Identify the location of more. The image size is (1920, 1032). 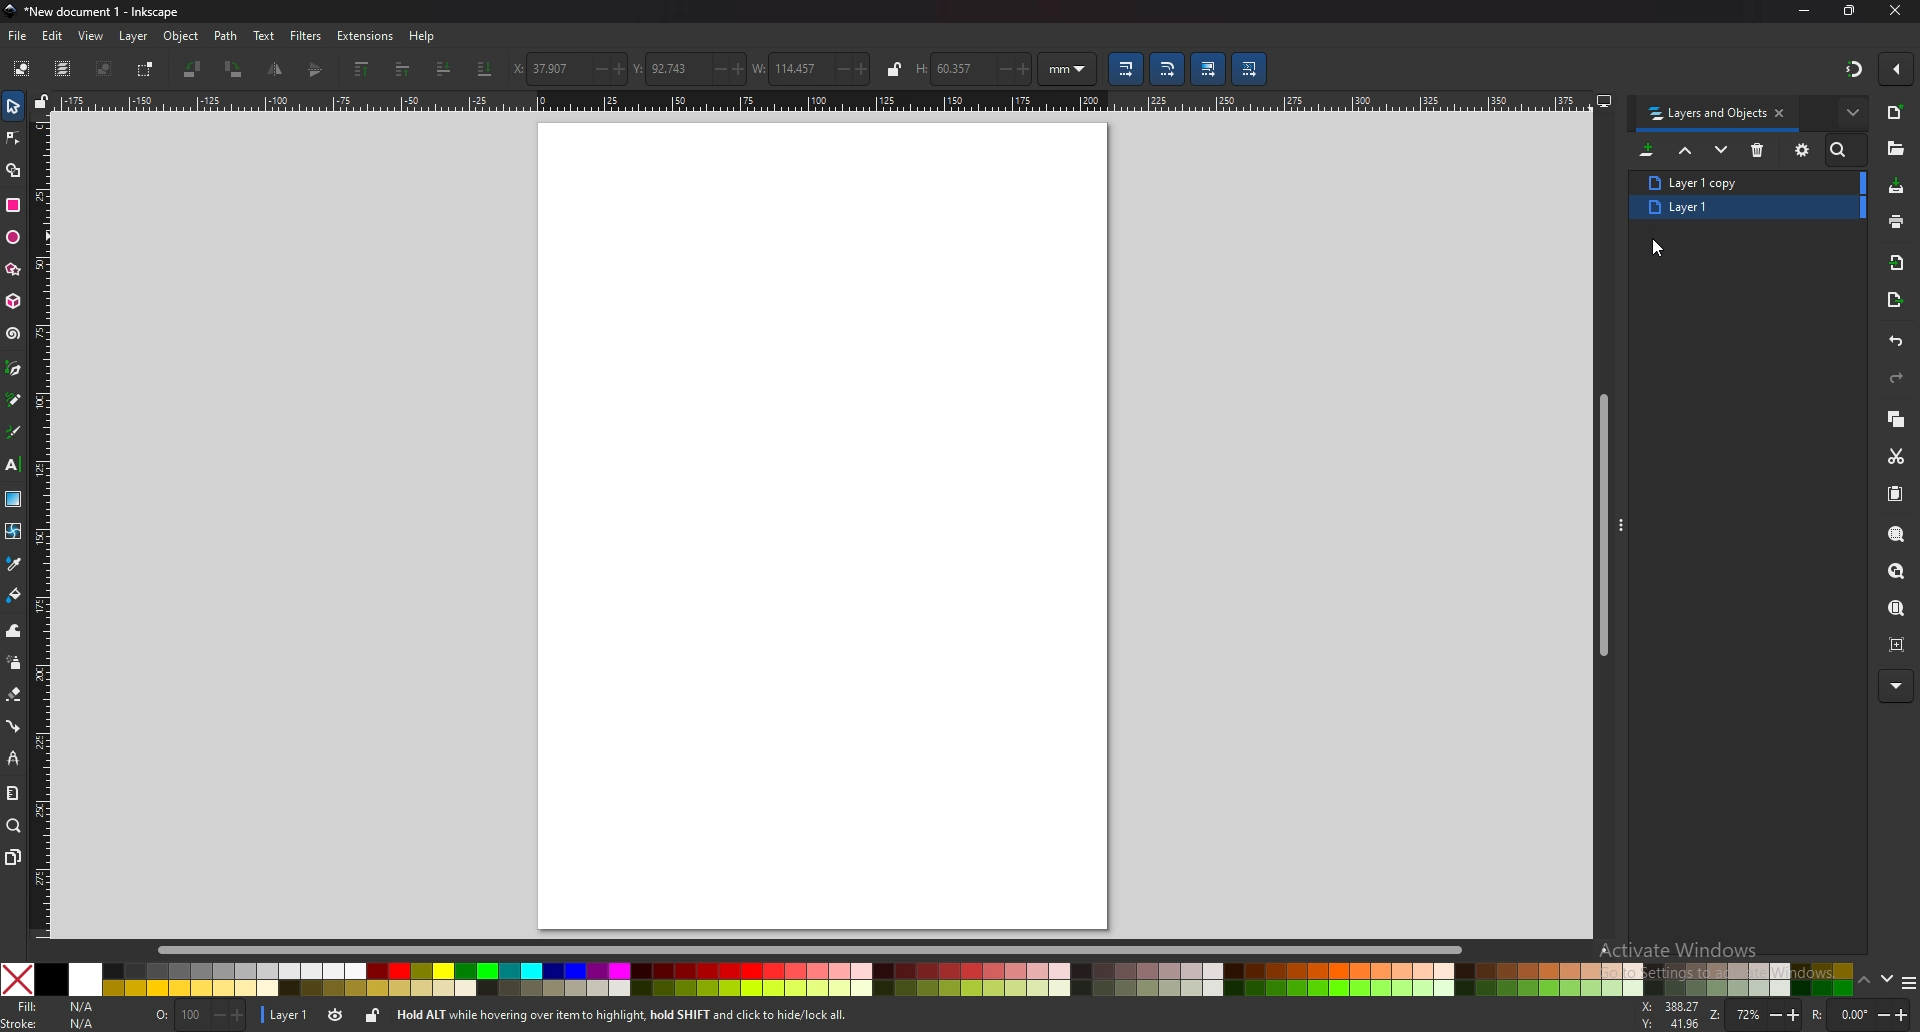
(1853, 112).